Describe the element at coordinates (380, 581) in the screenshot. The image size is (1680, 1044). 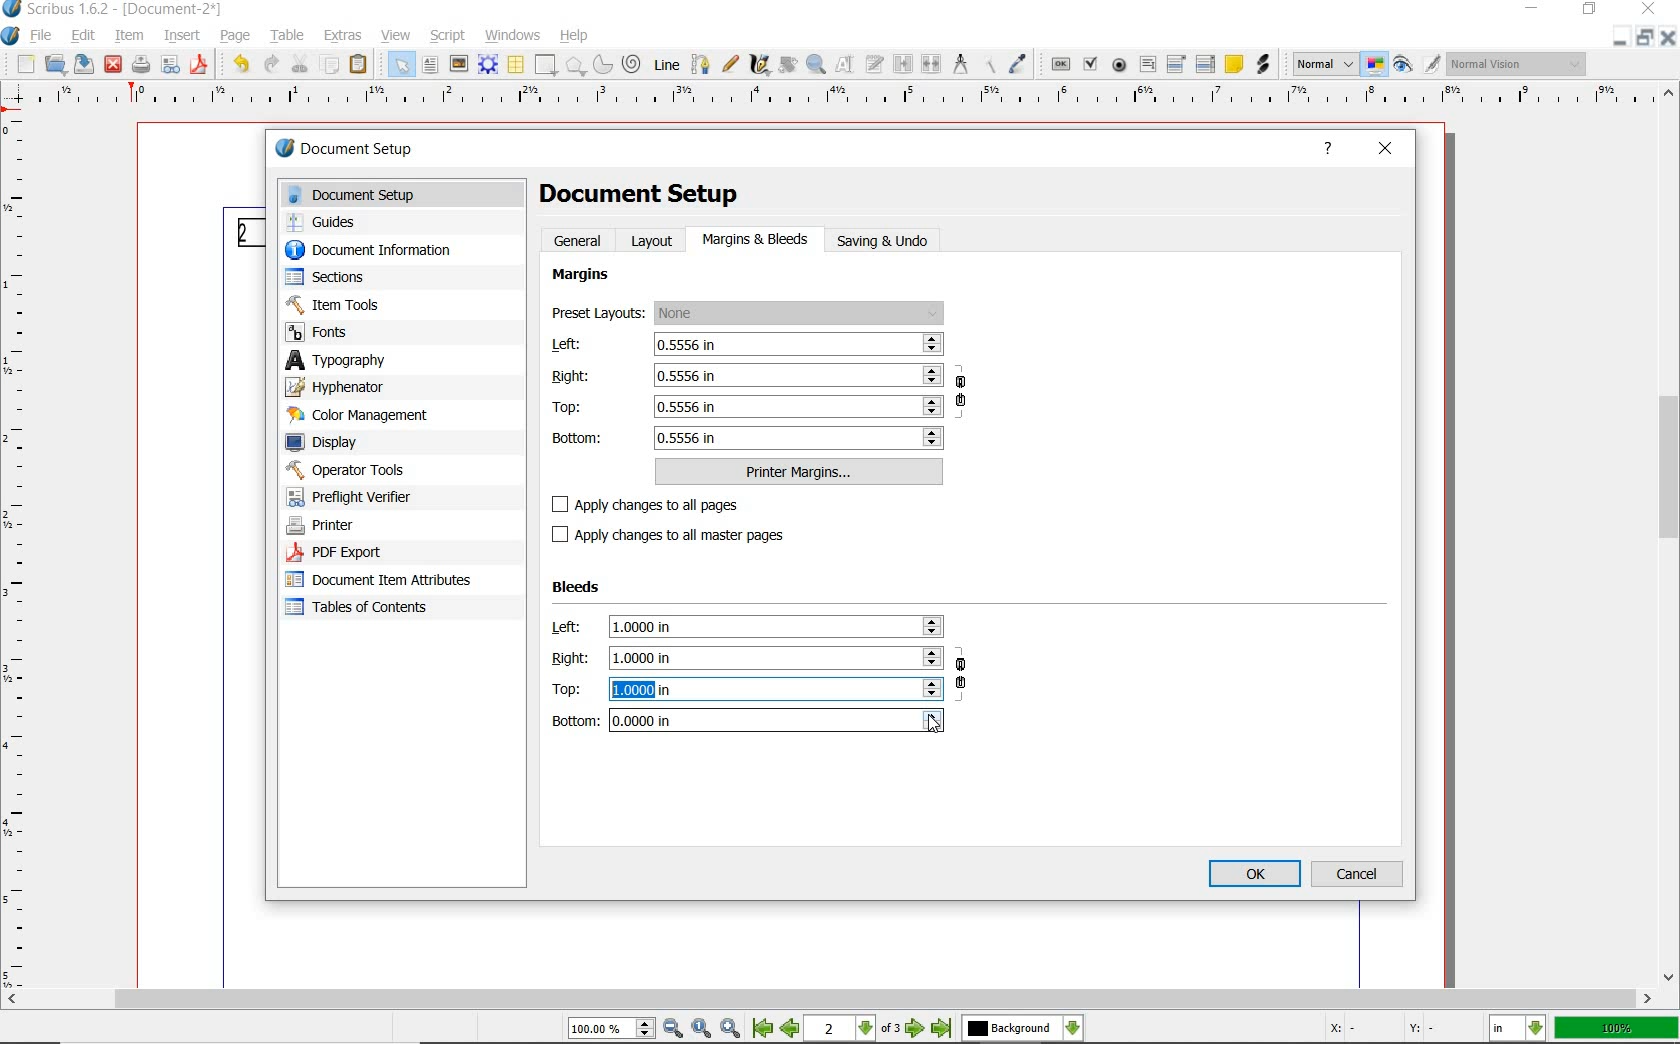
I see `document item attributes` at that location.